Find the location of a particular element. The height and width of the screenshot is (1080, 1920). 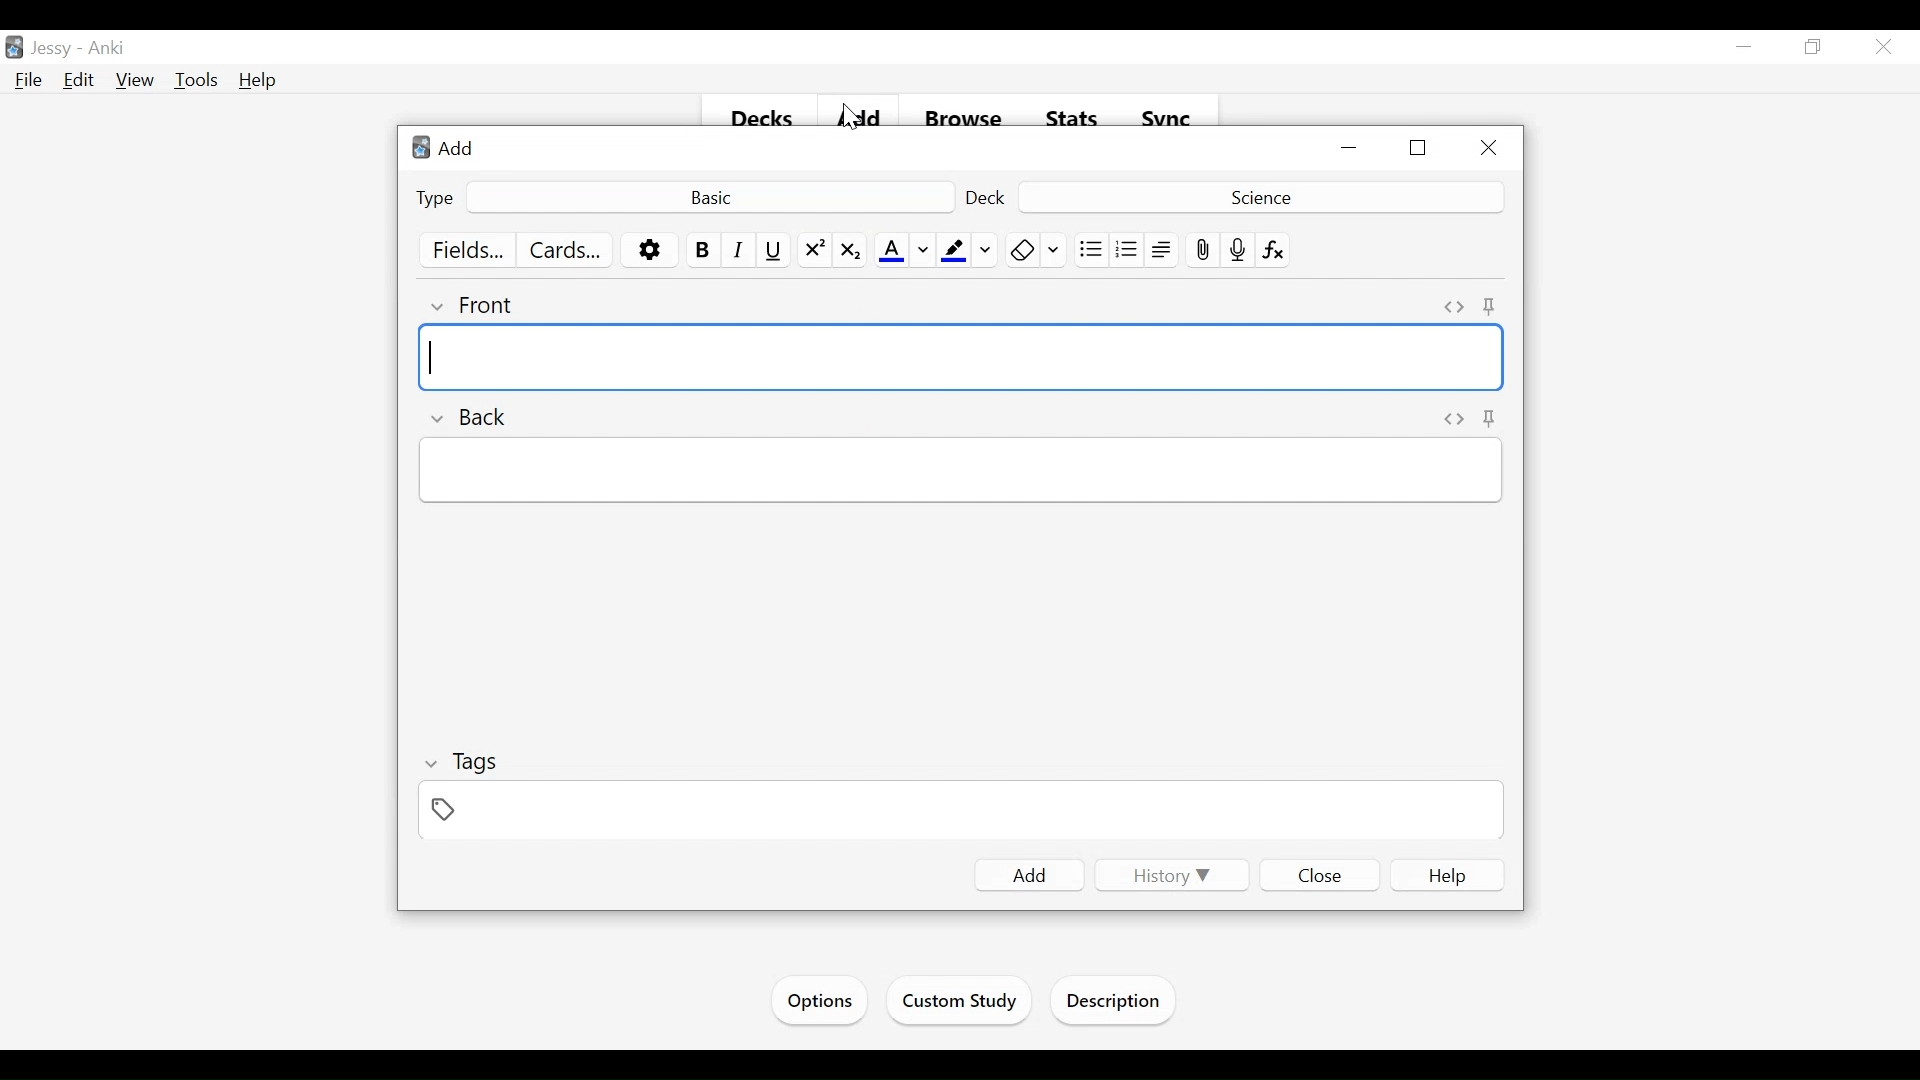

Custom Study is located at coordinates (961, 1004).